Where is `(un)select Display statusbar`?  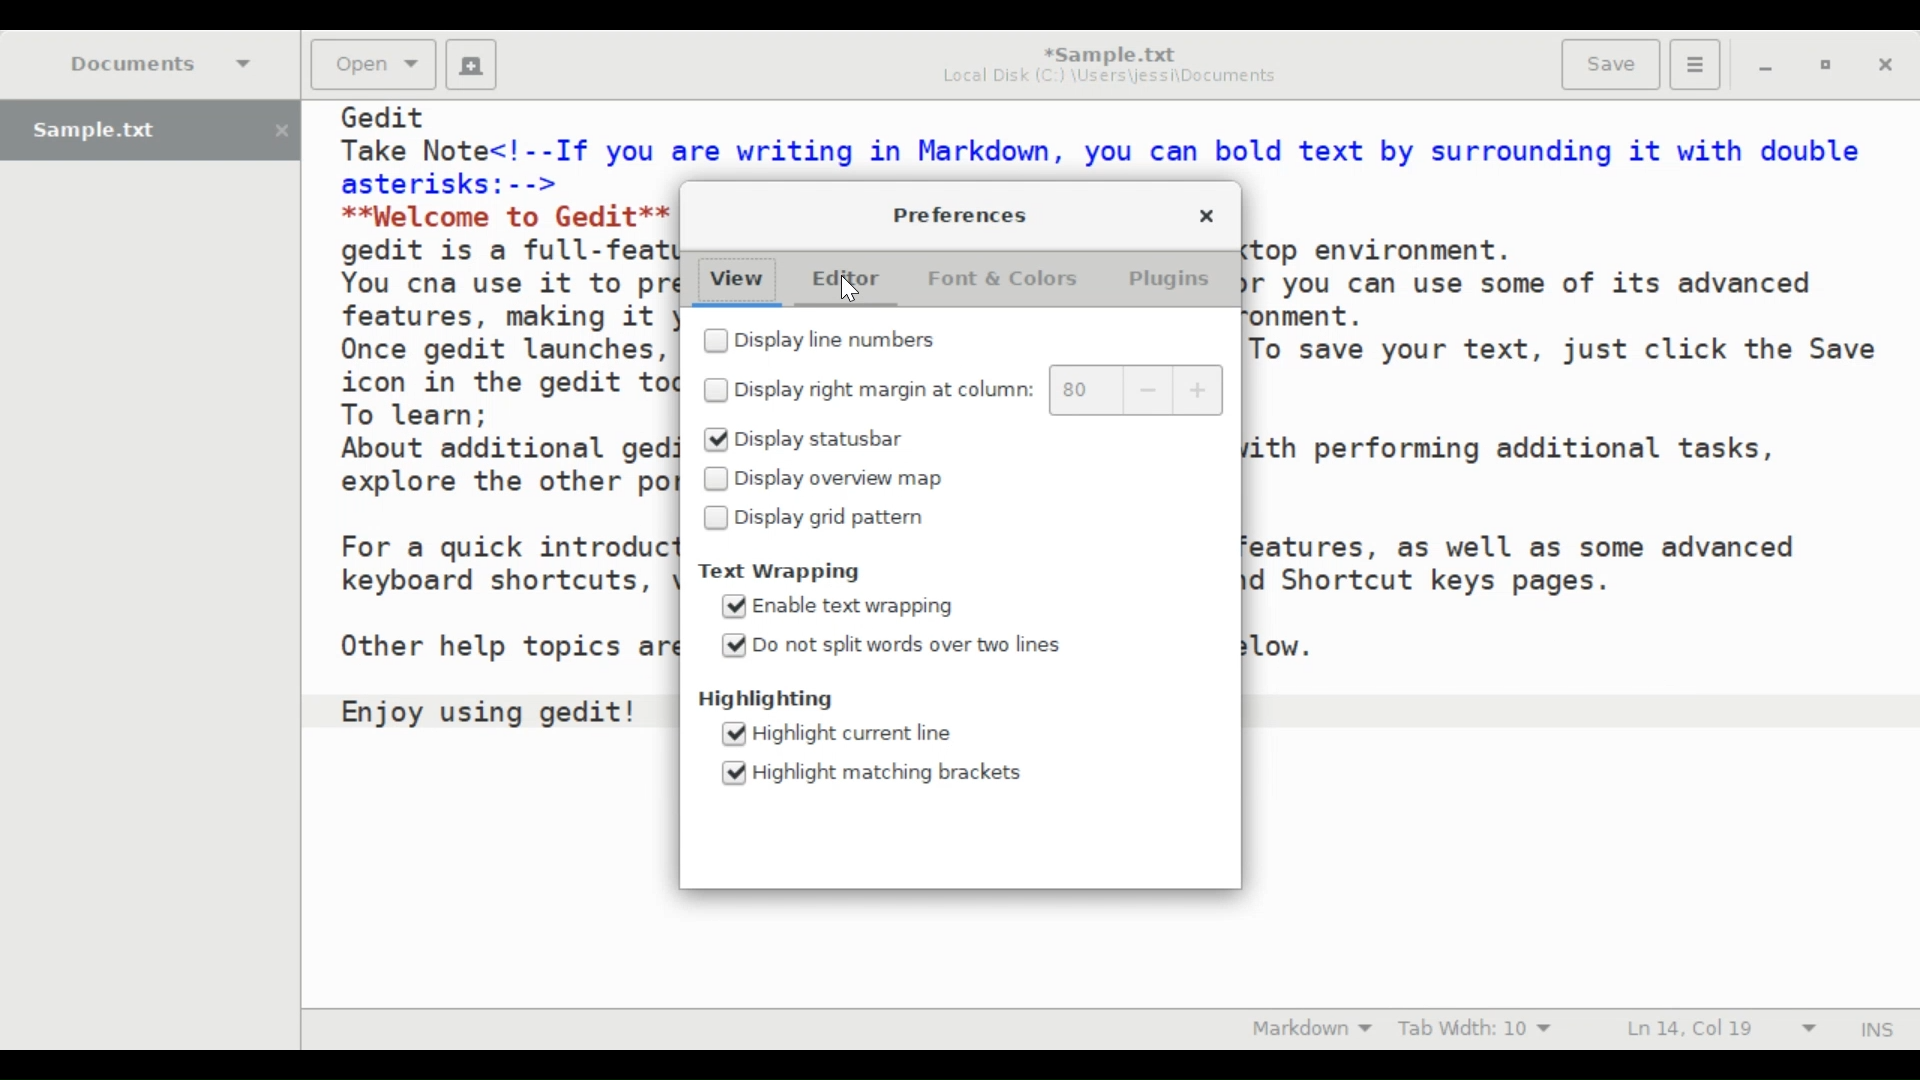
(un)select Display statusbar is located at coordinates (821, 439).